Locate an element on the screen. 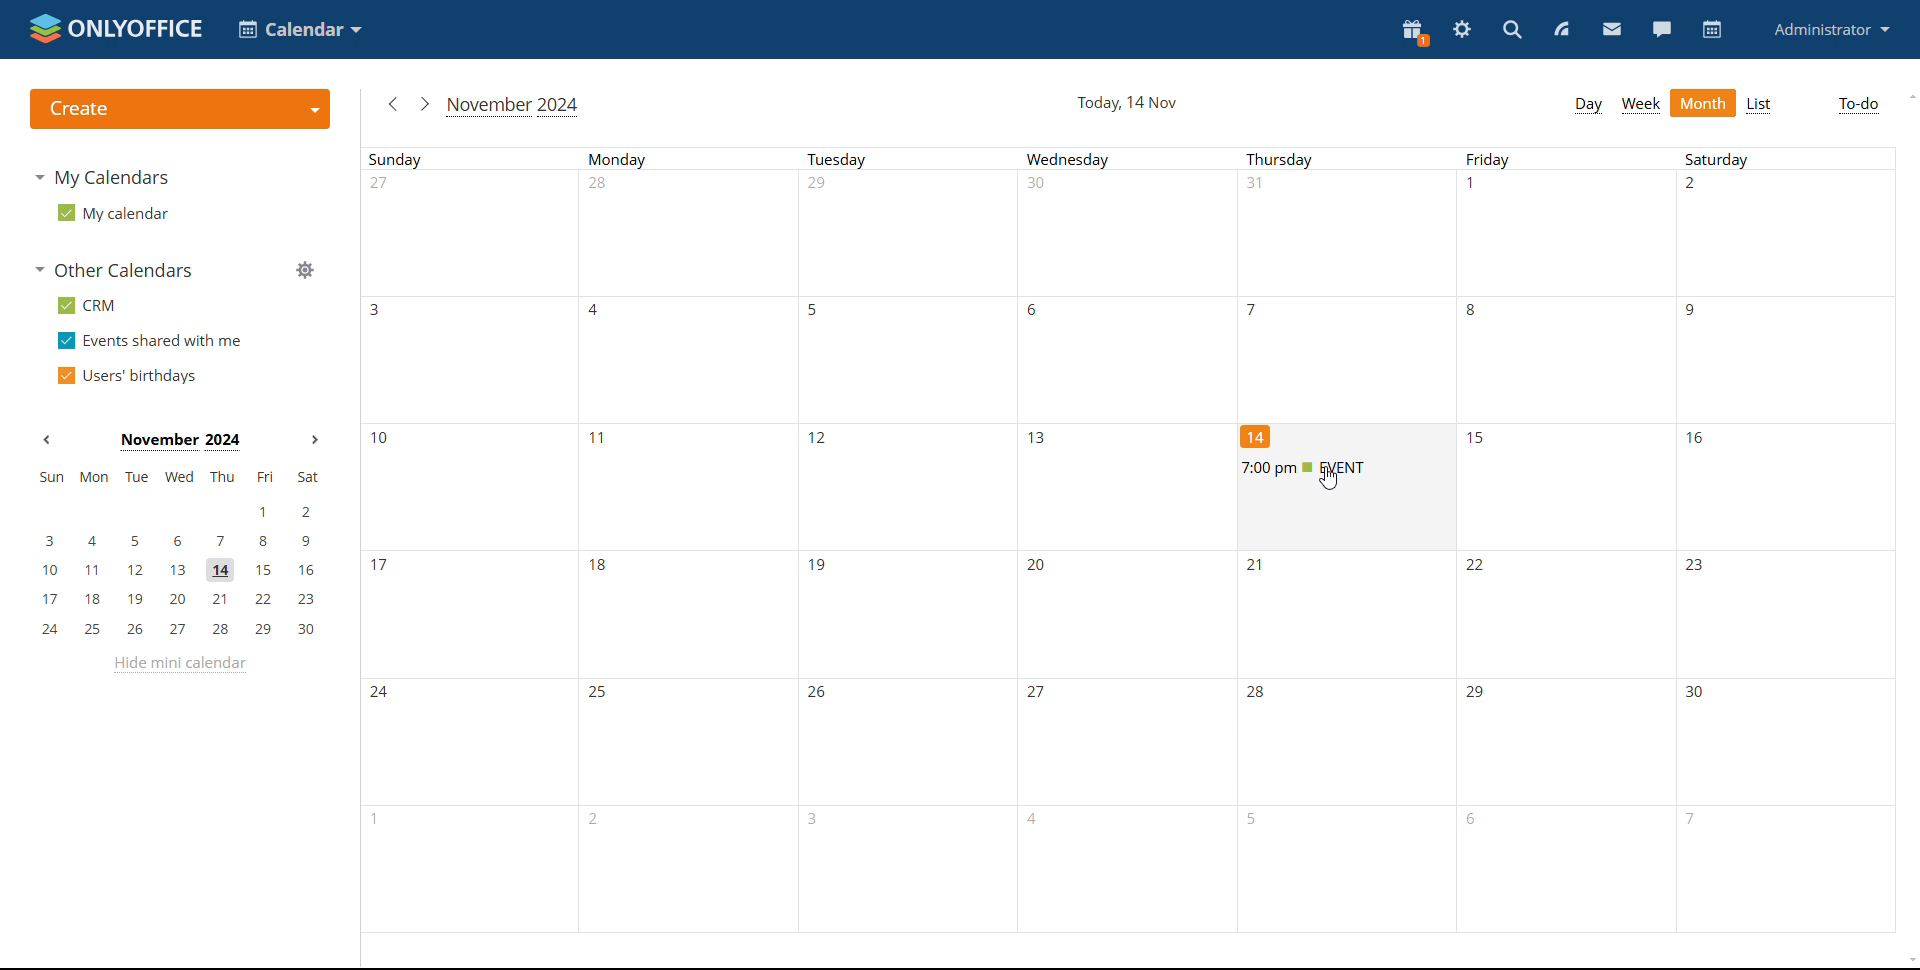  previous month is located at coordinates (390, 103).